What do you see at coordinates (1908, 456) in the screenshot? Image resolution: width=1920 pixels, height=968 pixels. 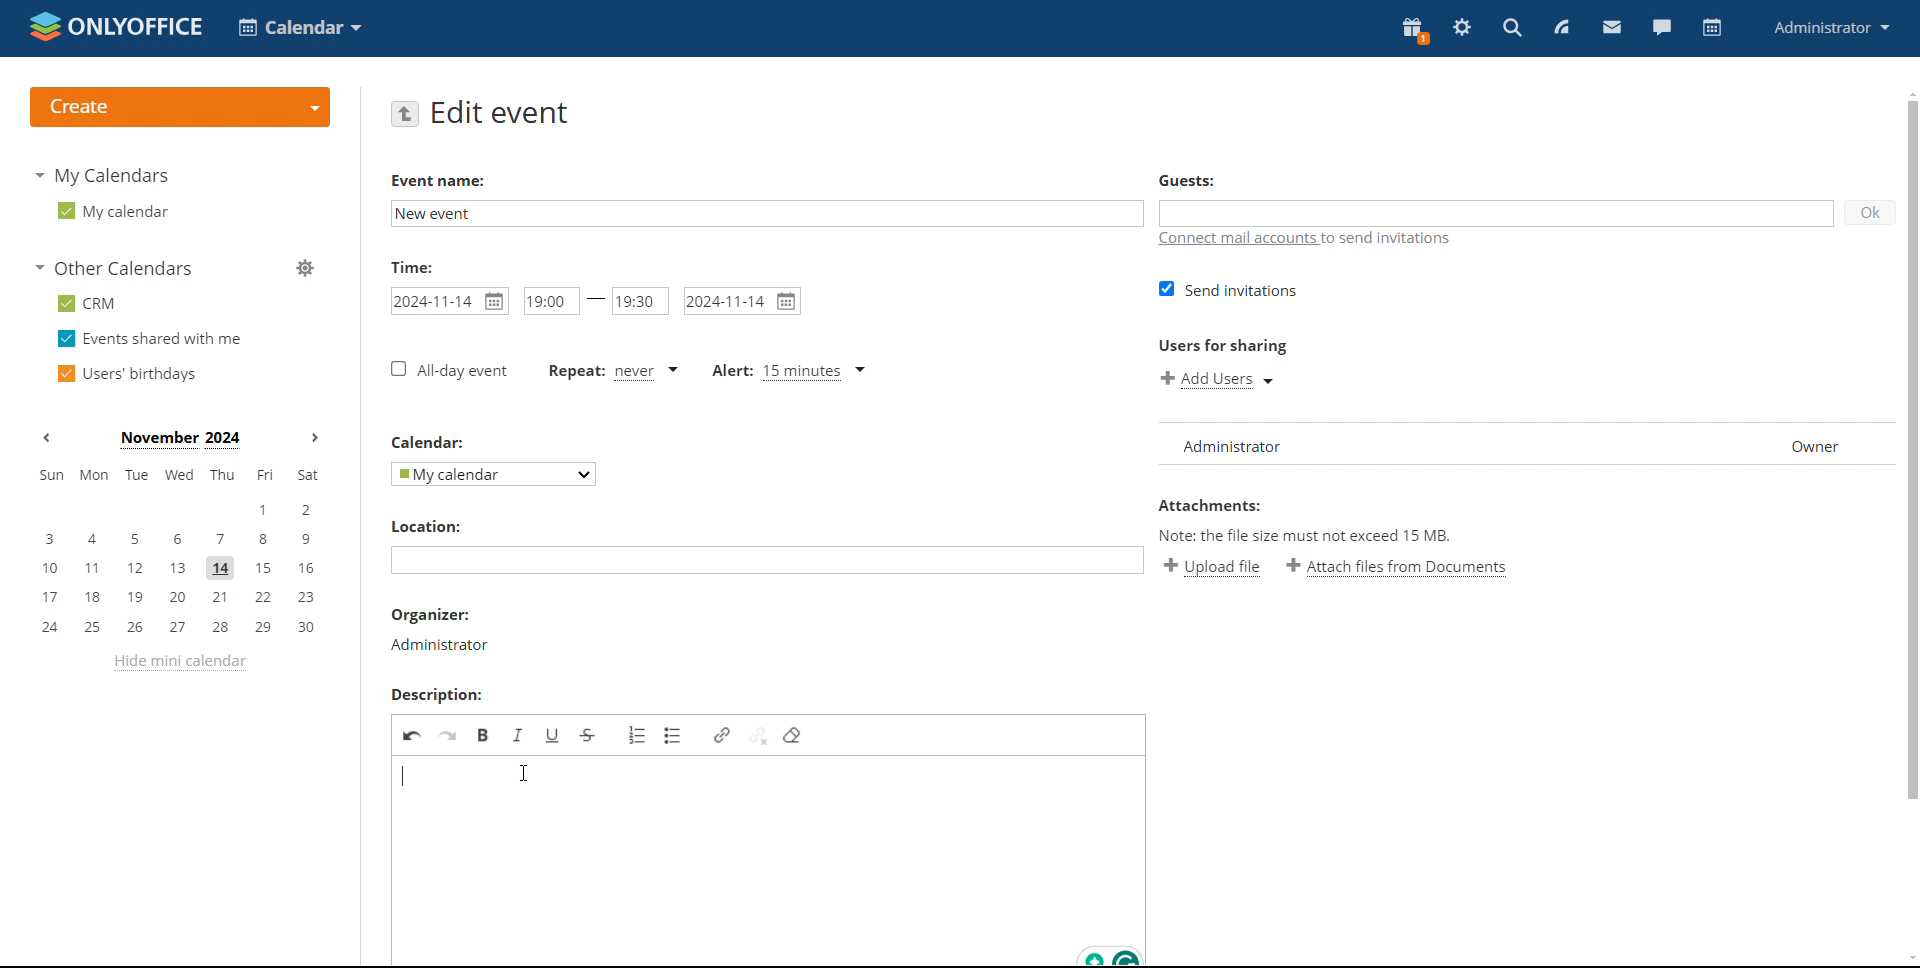 I see `scroll bar` at bounding box center [1908, 456].